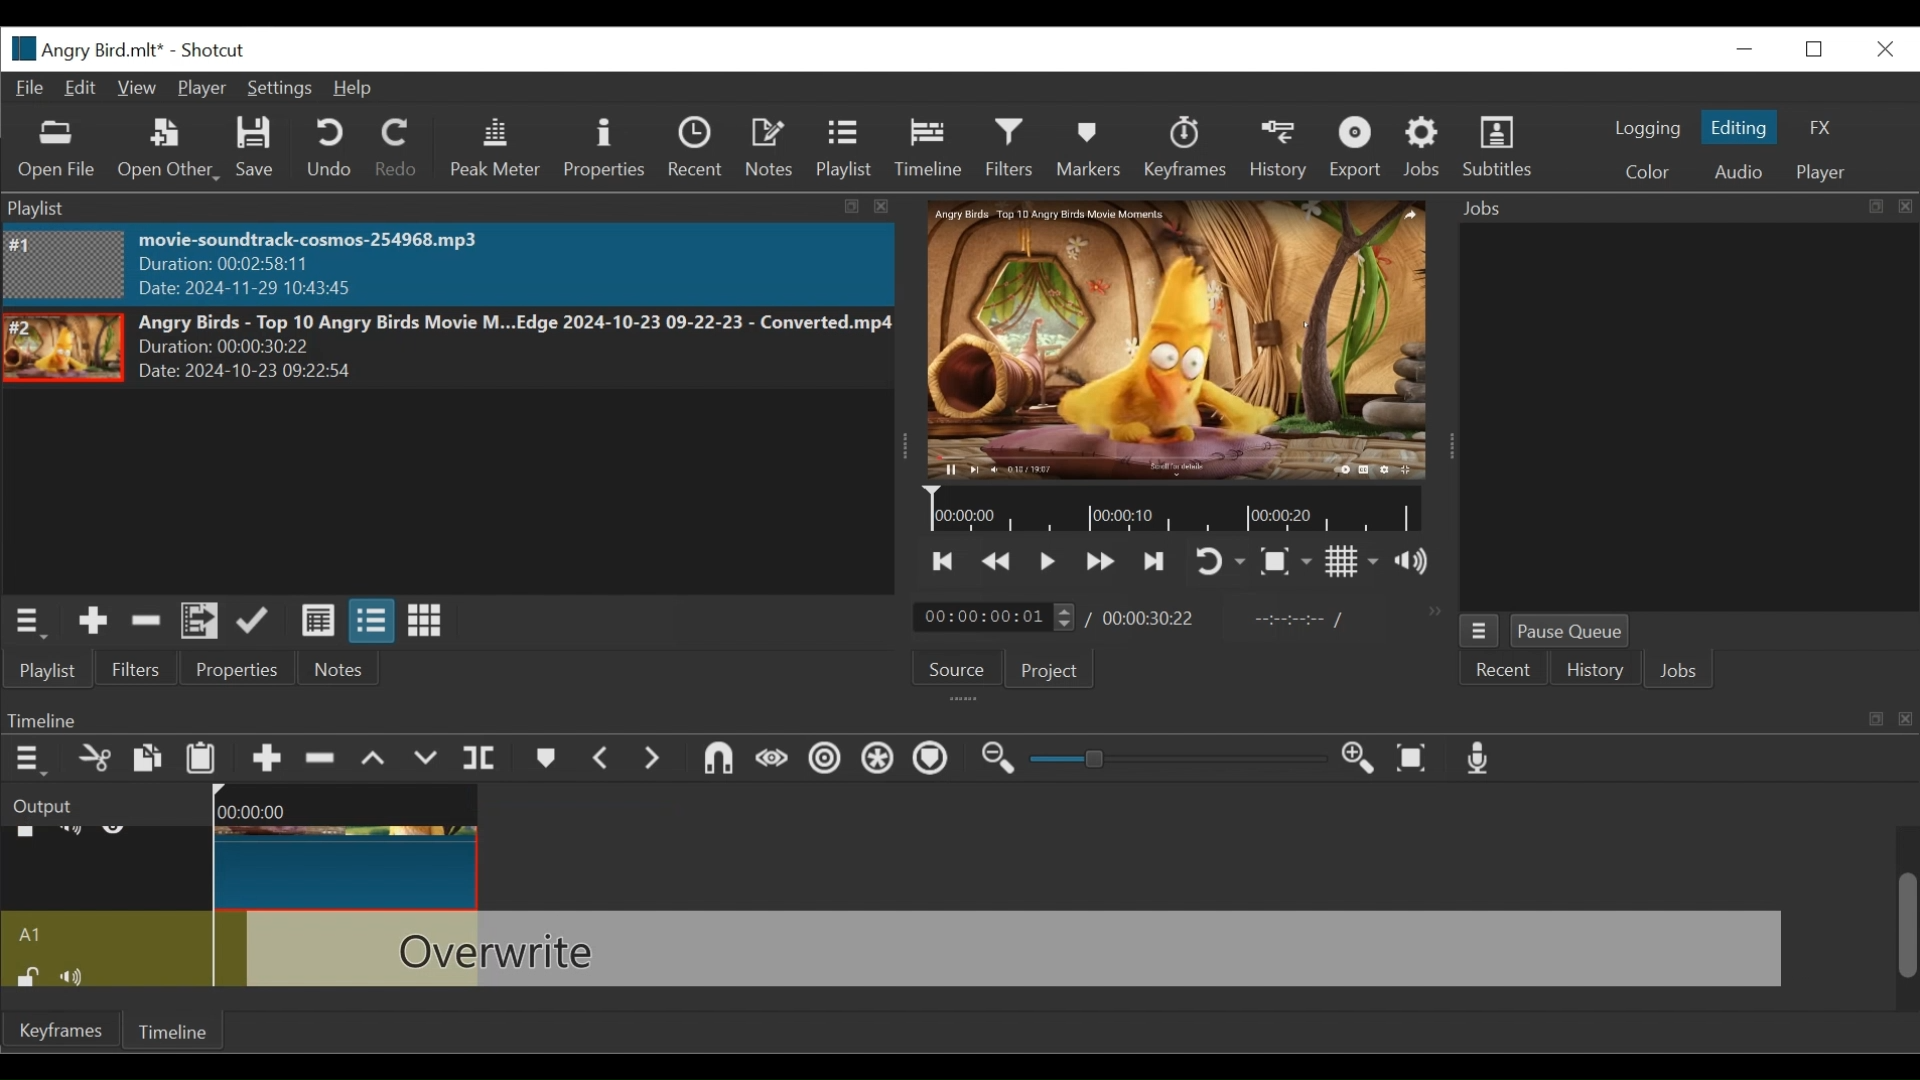 The height and width of the screenshot is (1080, 1920). I want to click on File, so click(31, 87).